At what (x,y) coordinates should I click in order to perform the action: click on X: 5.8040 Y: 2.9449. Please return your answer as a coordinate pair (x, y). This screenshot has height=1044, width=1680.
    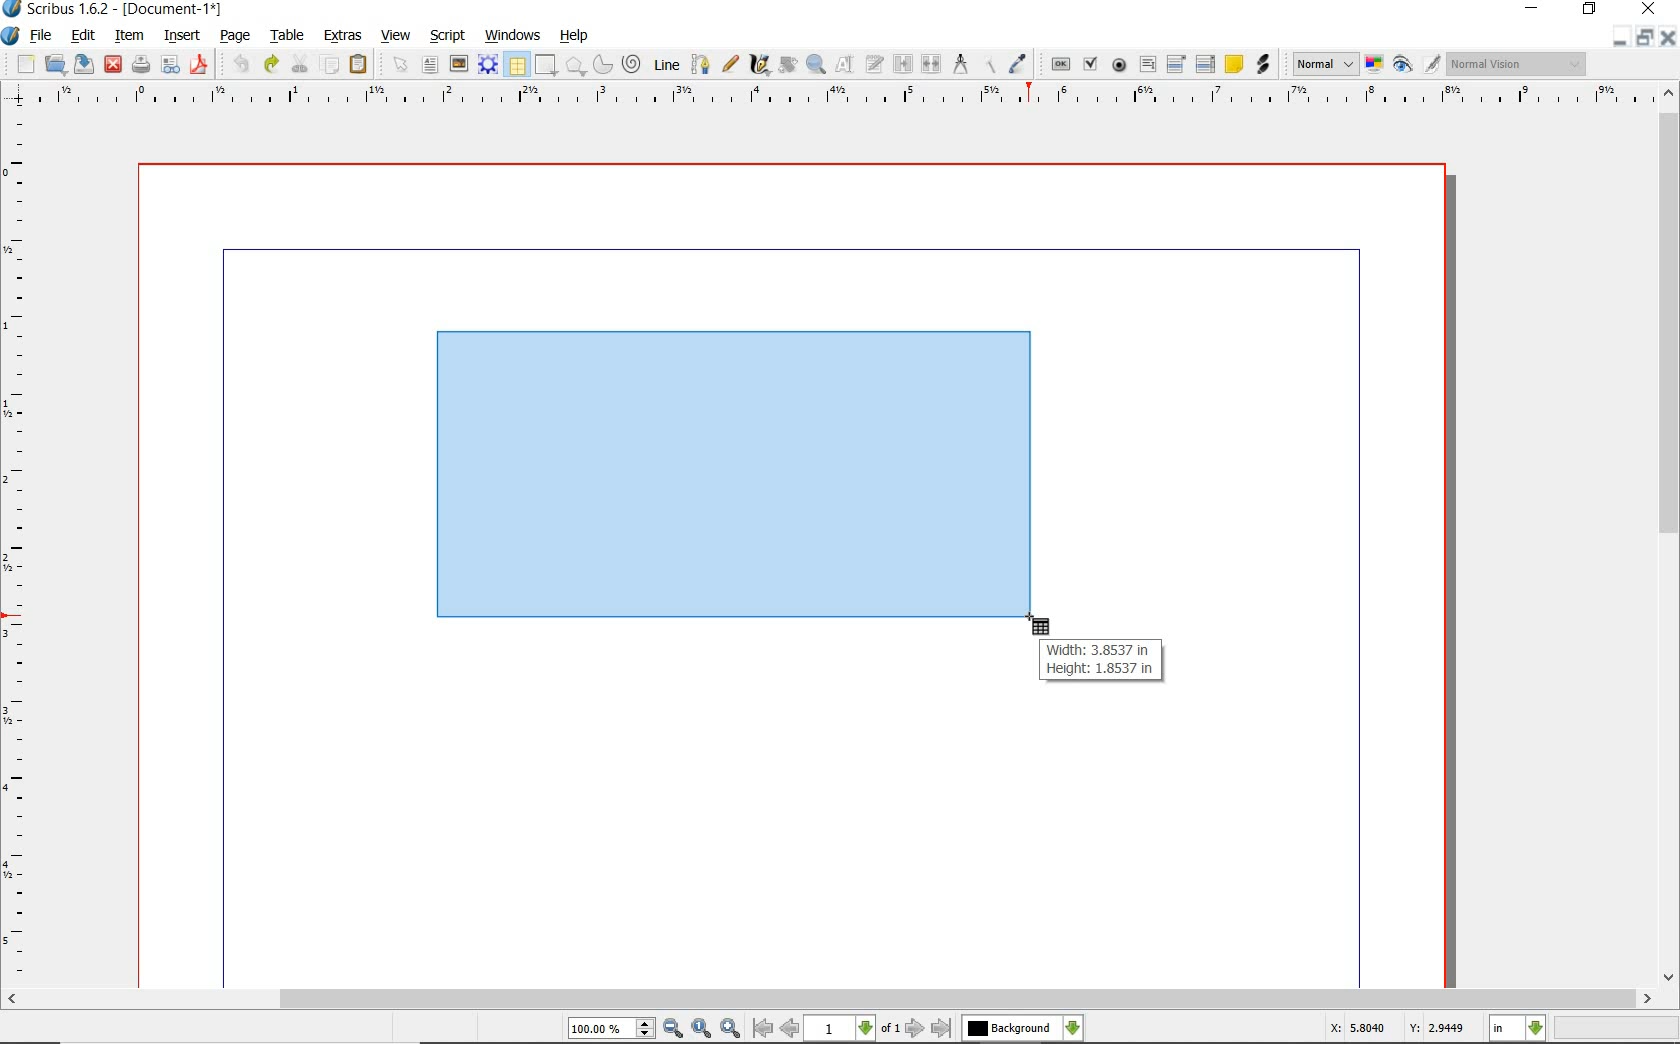
    Looking at the image, I should click on (1396, 1029).